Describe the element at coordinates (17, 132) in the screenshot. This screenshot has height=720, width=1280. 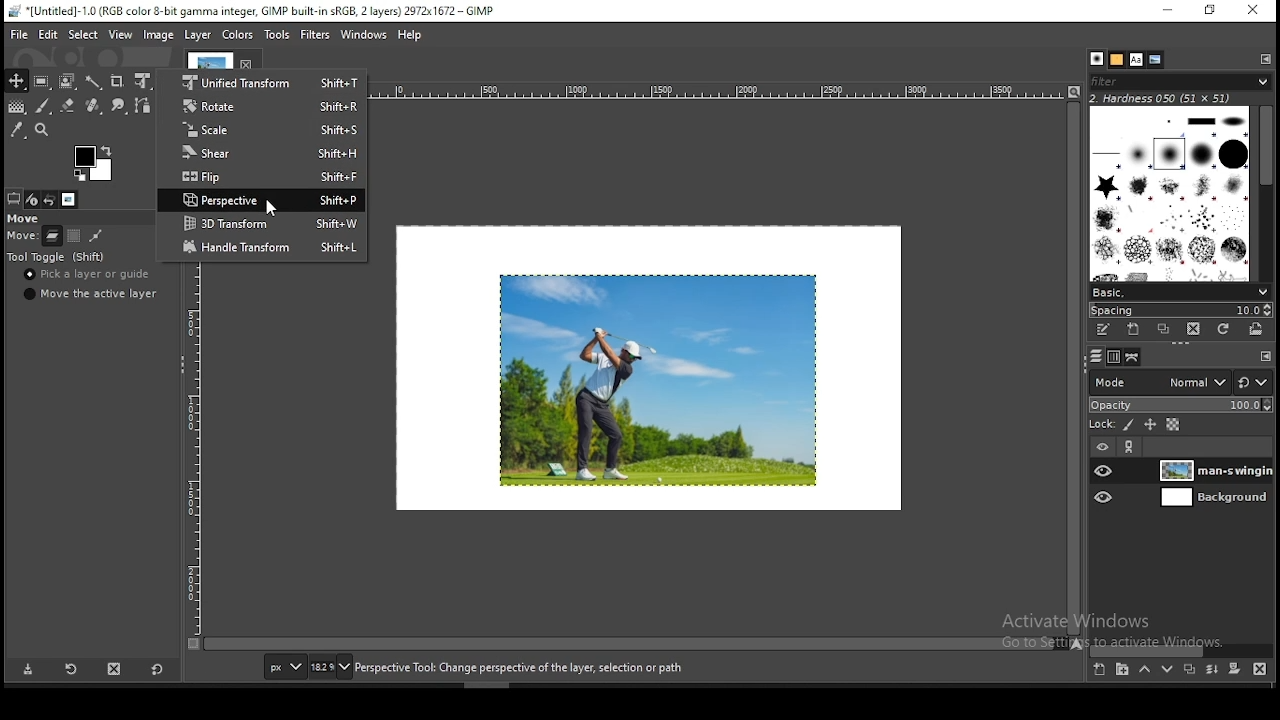
I see `color picker tool` at that location.